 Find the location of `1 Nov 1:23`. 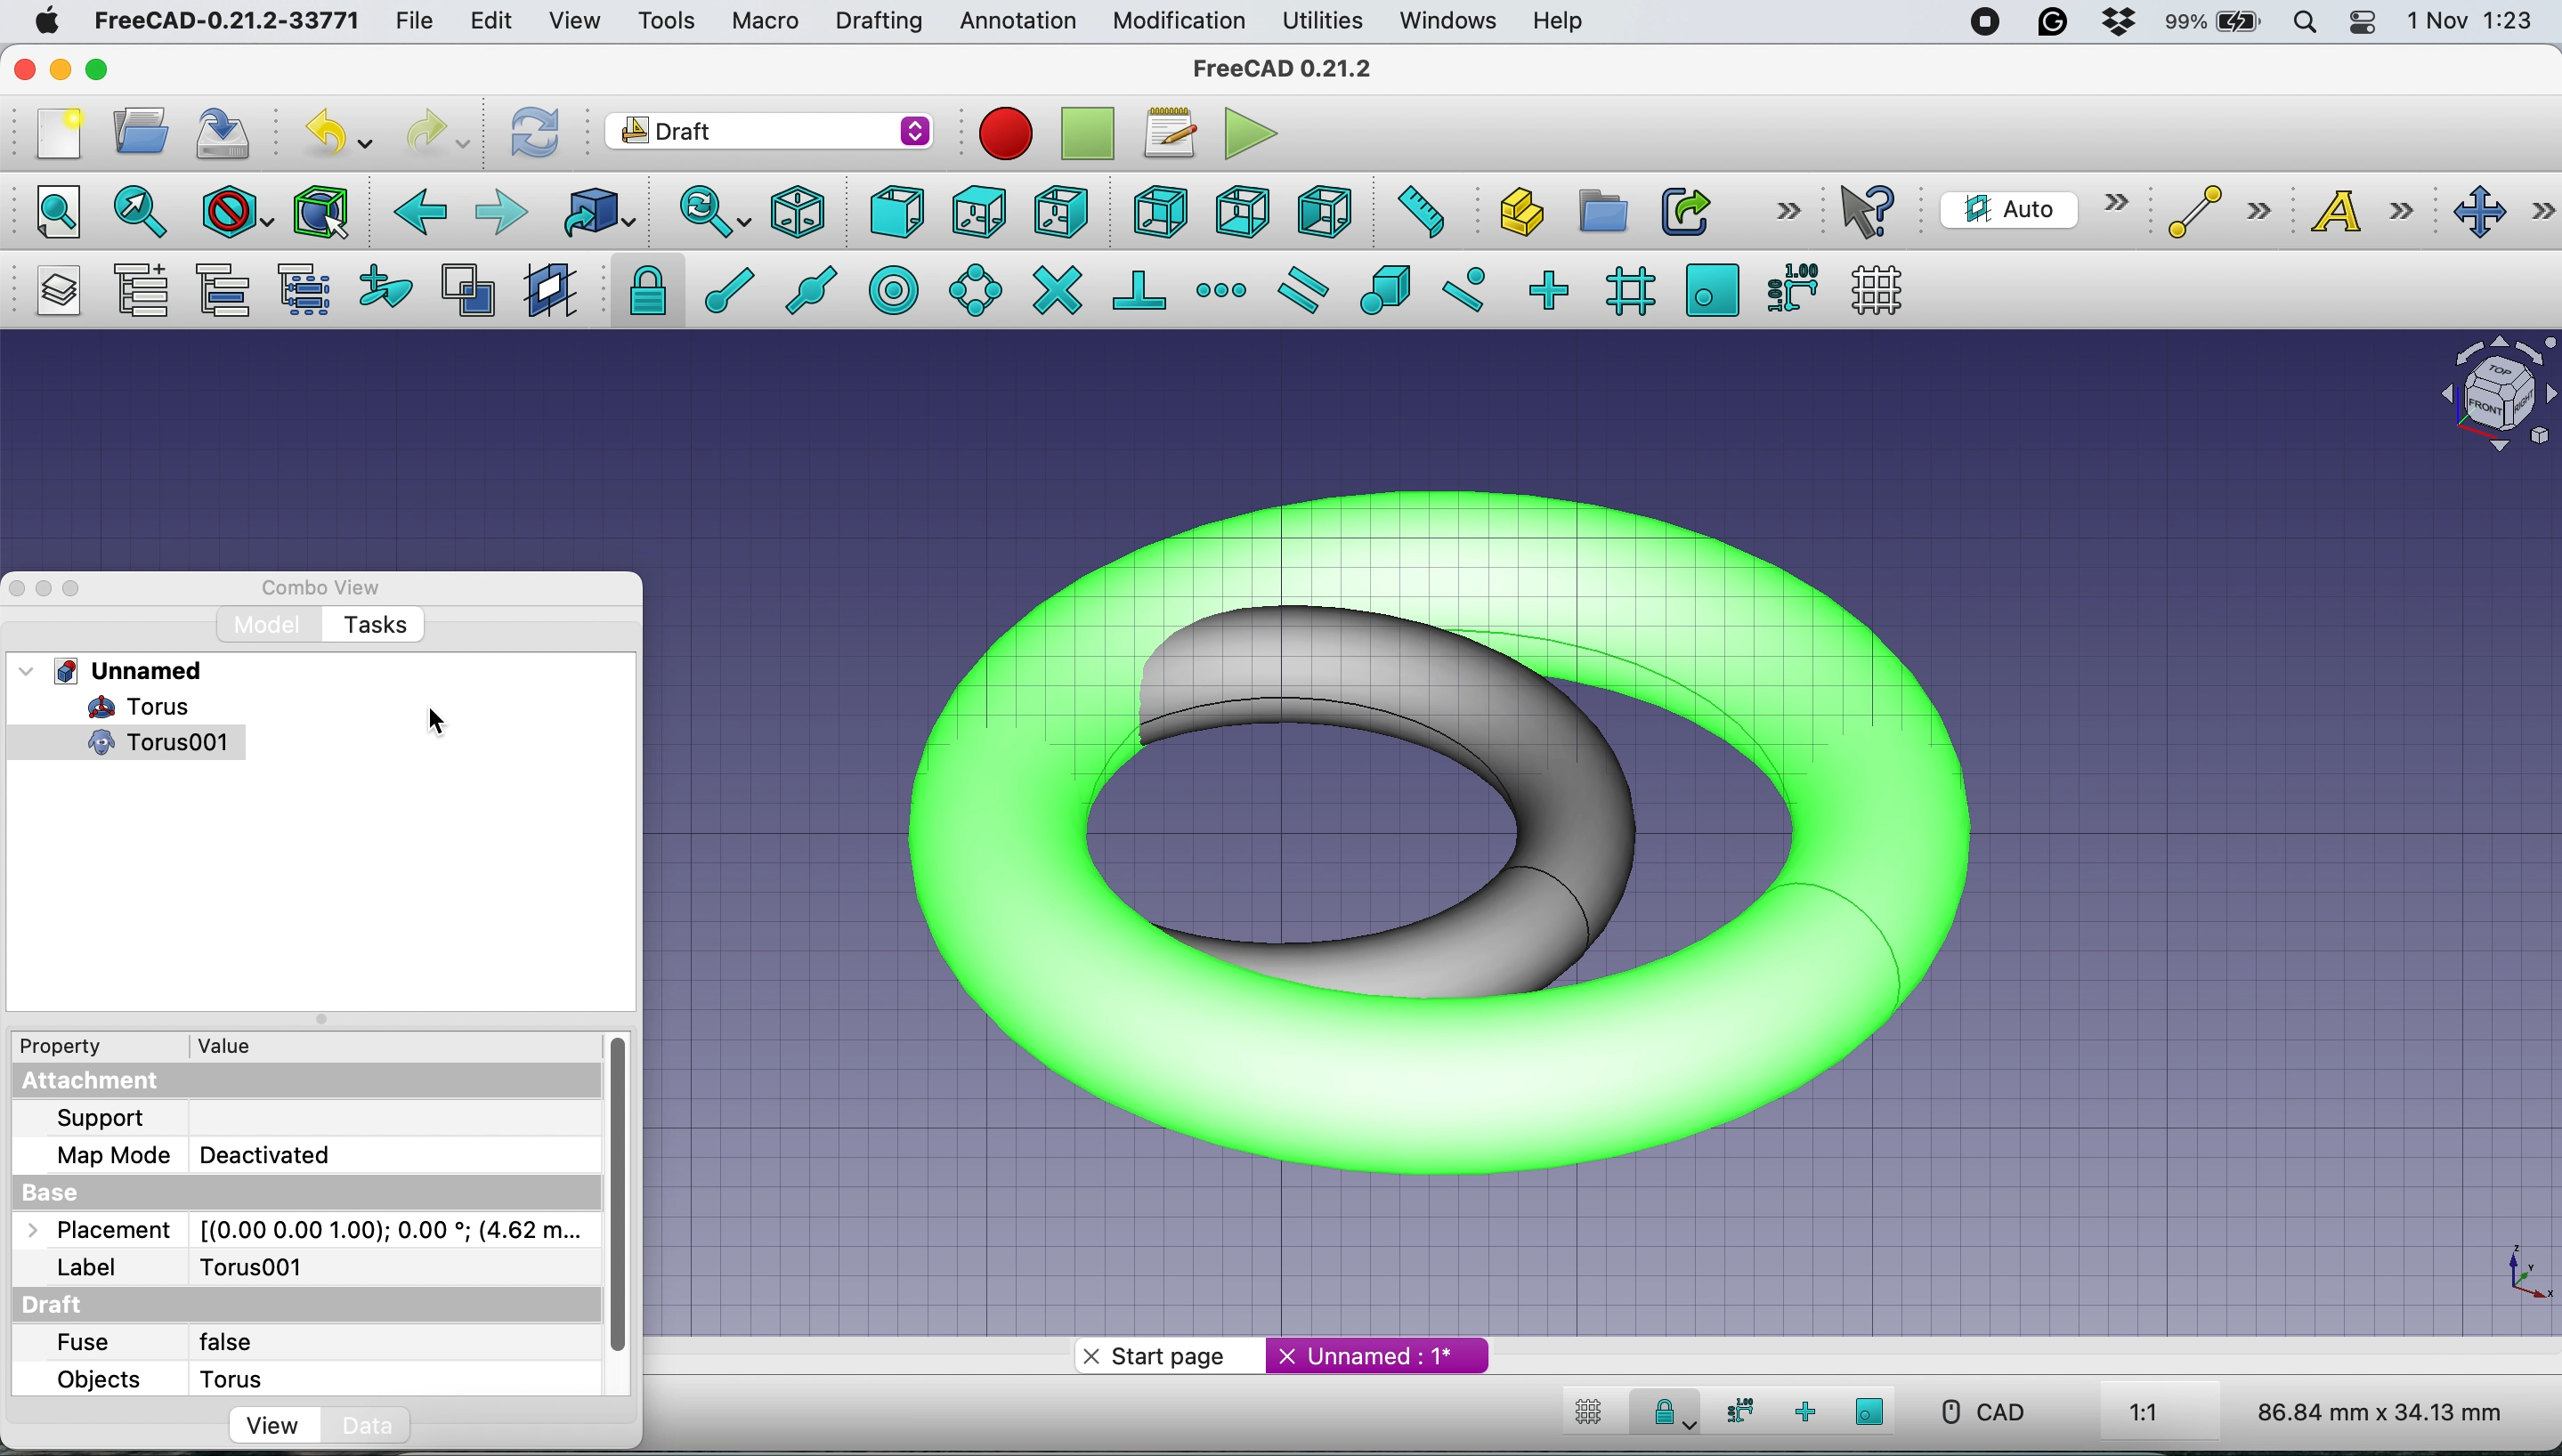

1 Nov 1:23 is located at coordinates (2468, 22).